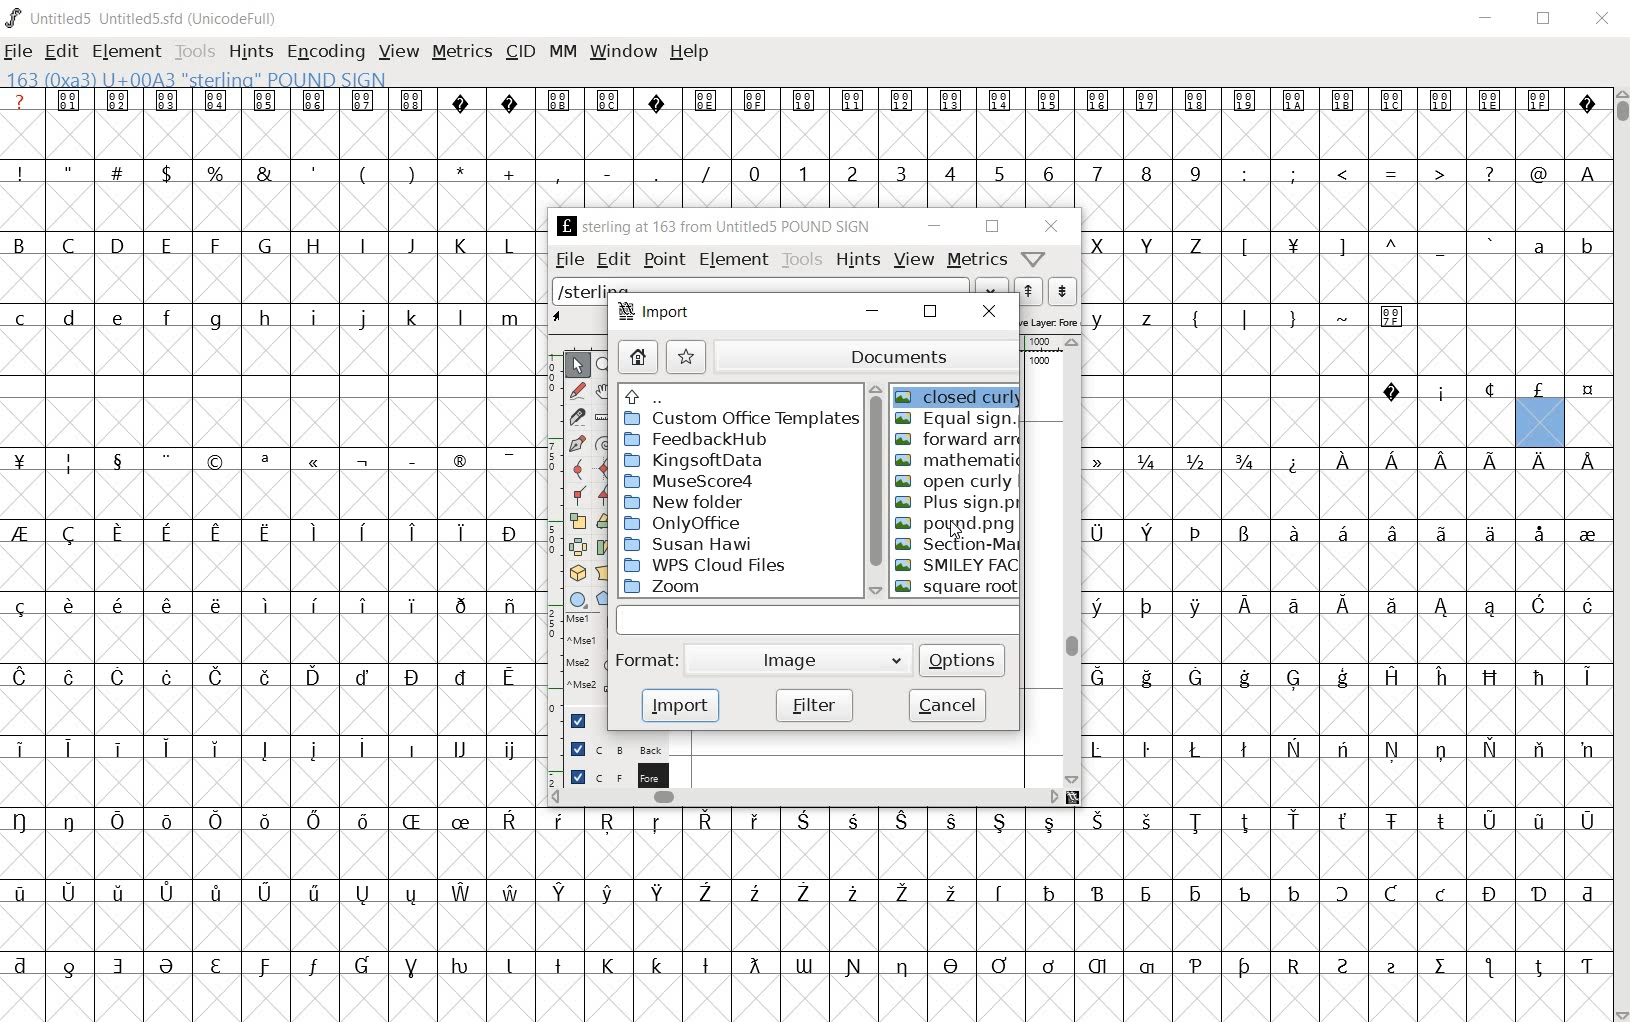 Image resolution: width=1630 pixels, height=1022 pixels. What do you see at coordinates (170, 173) in the screenshot?
I see `$` at bounding box center [170, 173].